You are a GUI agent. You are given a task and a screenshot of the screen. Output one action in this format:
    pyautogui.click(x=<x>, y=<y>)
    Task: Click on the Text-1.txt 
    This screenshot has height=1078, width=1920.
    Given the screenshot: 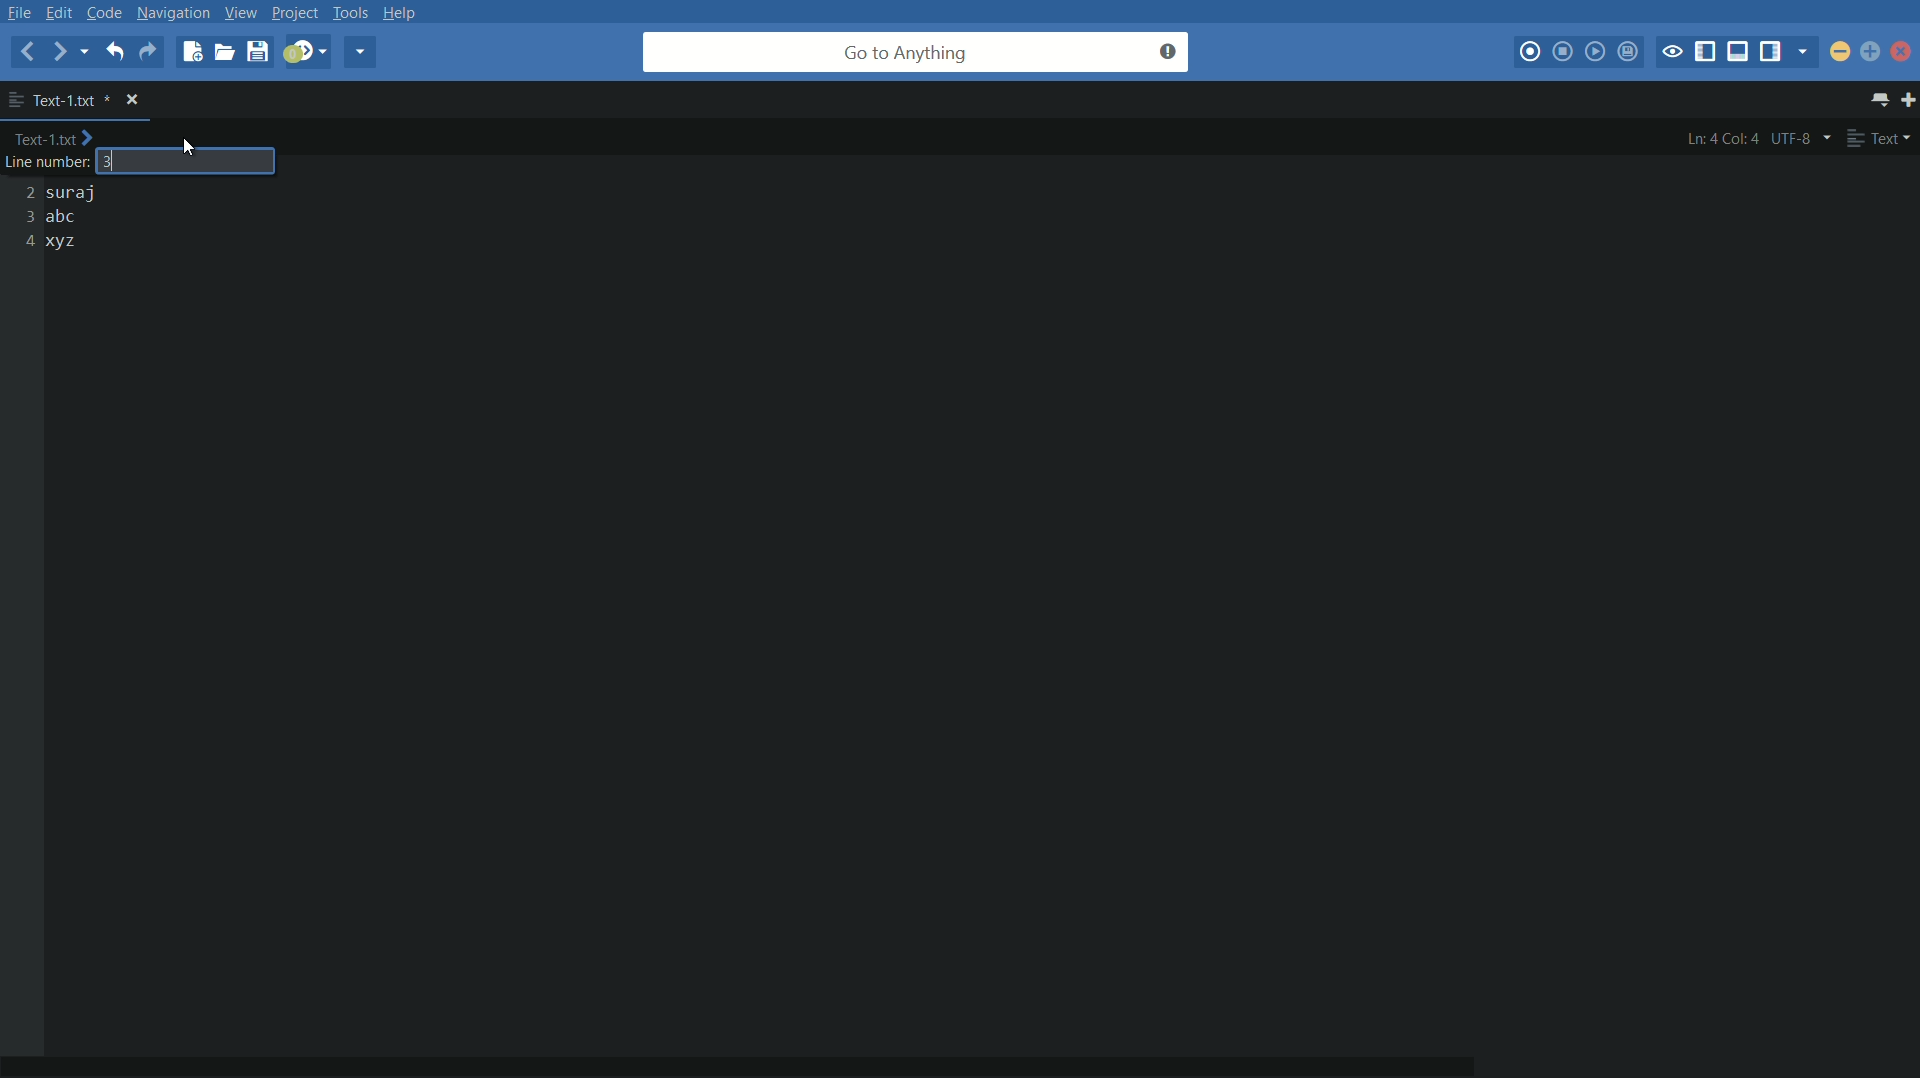 What is the action you would take?
    pyautogui.click(x=51, y=139)
    